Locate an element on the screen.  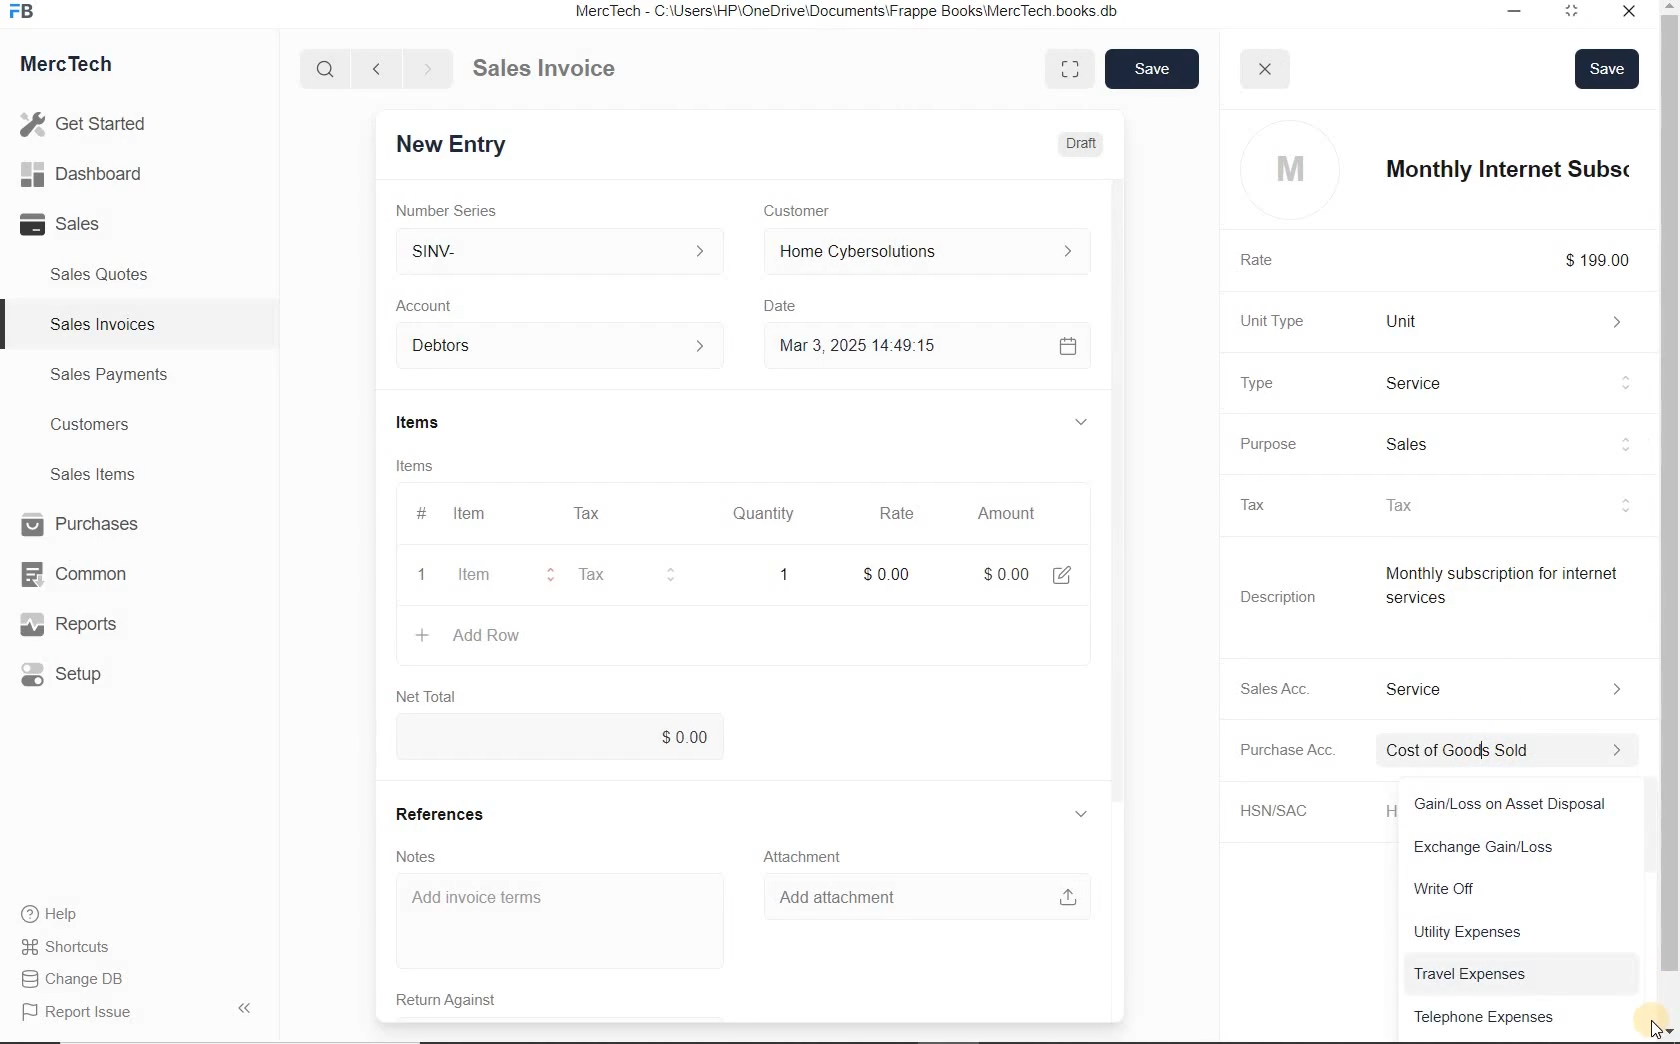
Items is located at coordinates (436, 465).